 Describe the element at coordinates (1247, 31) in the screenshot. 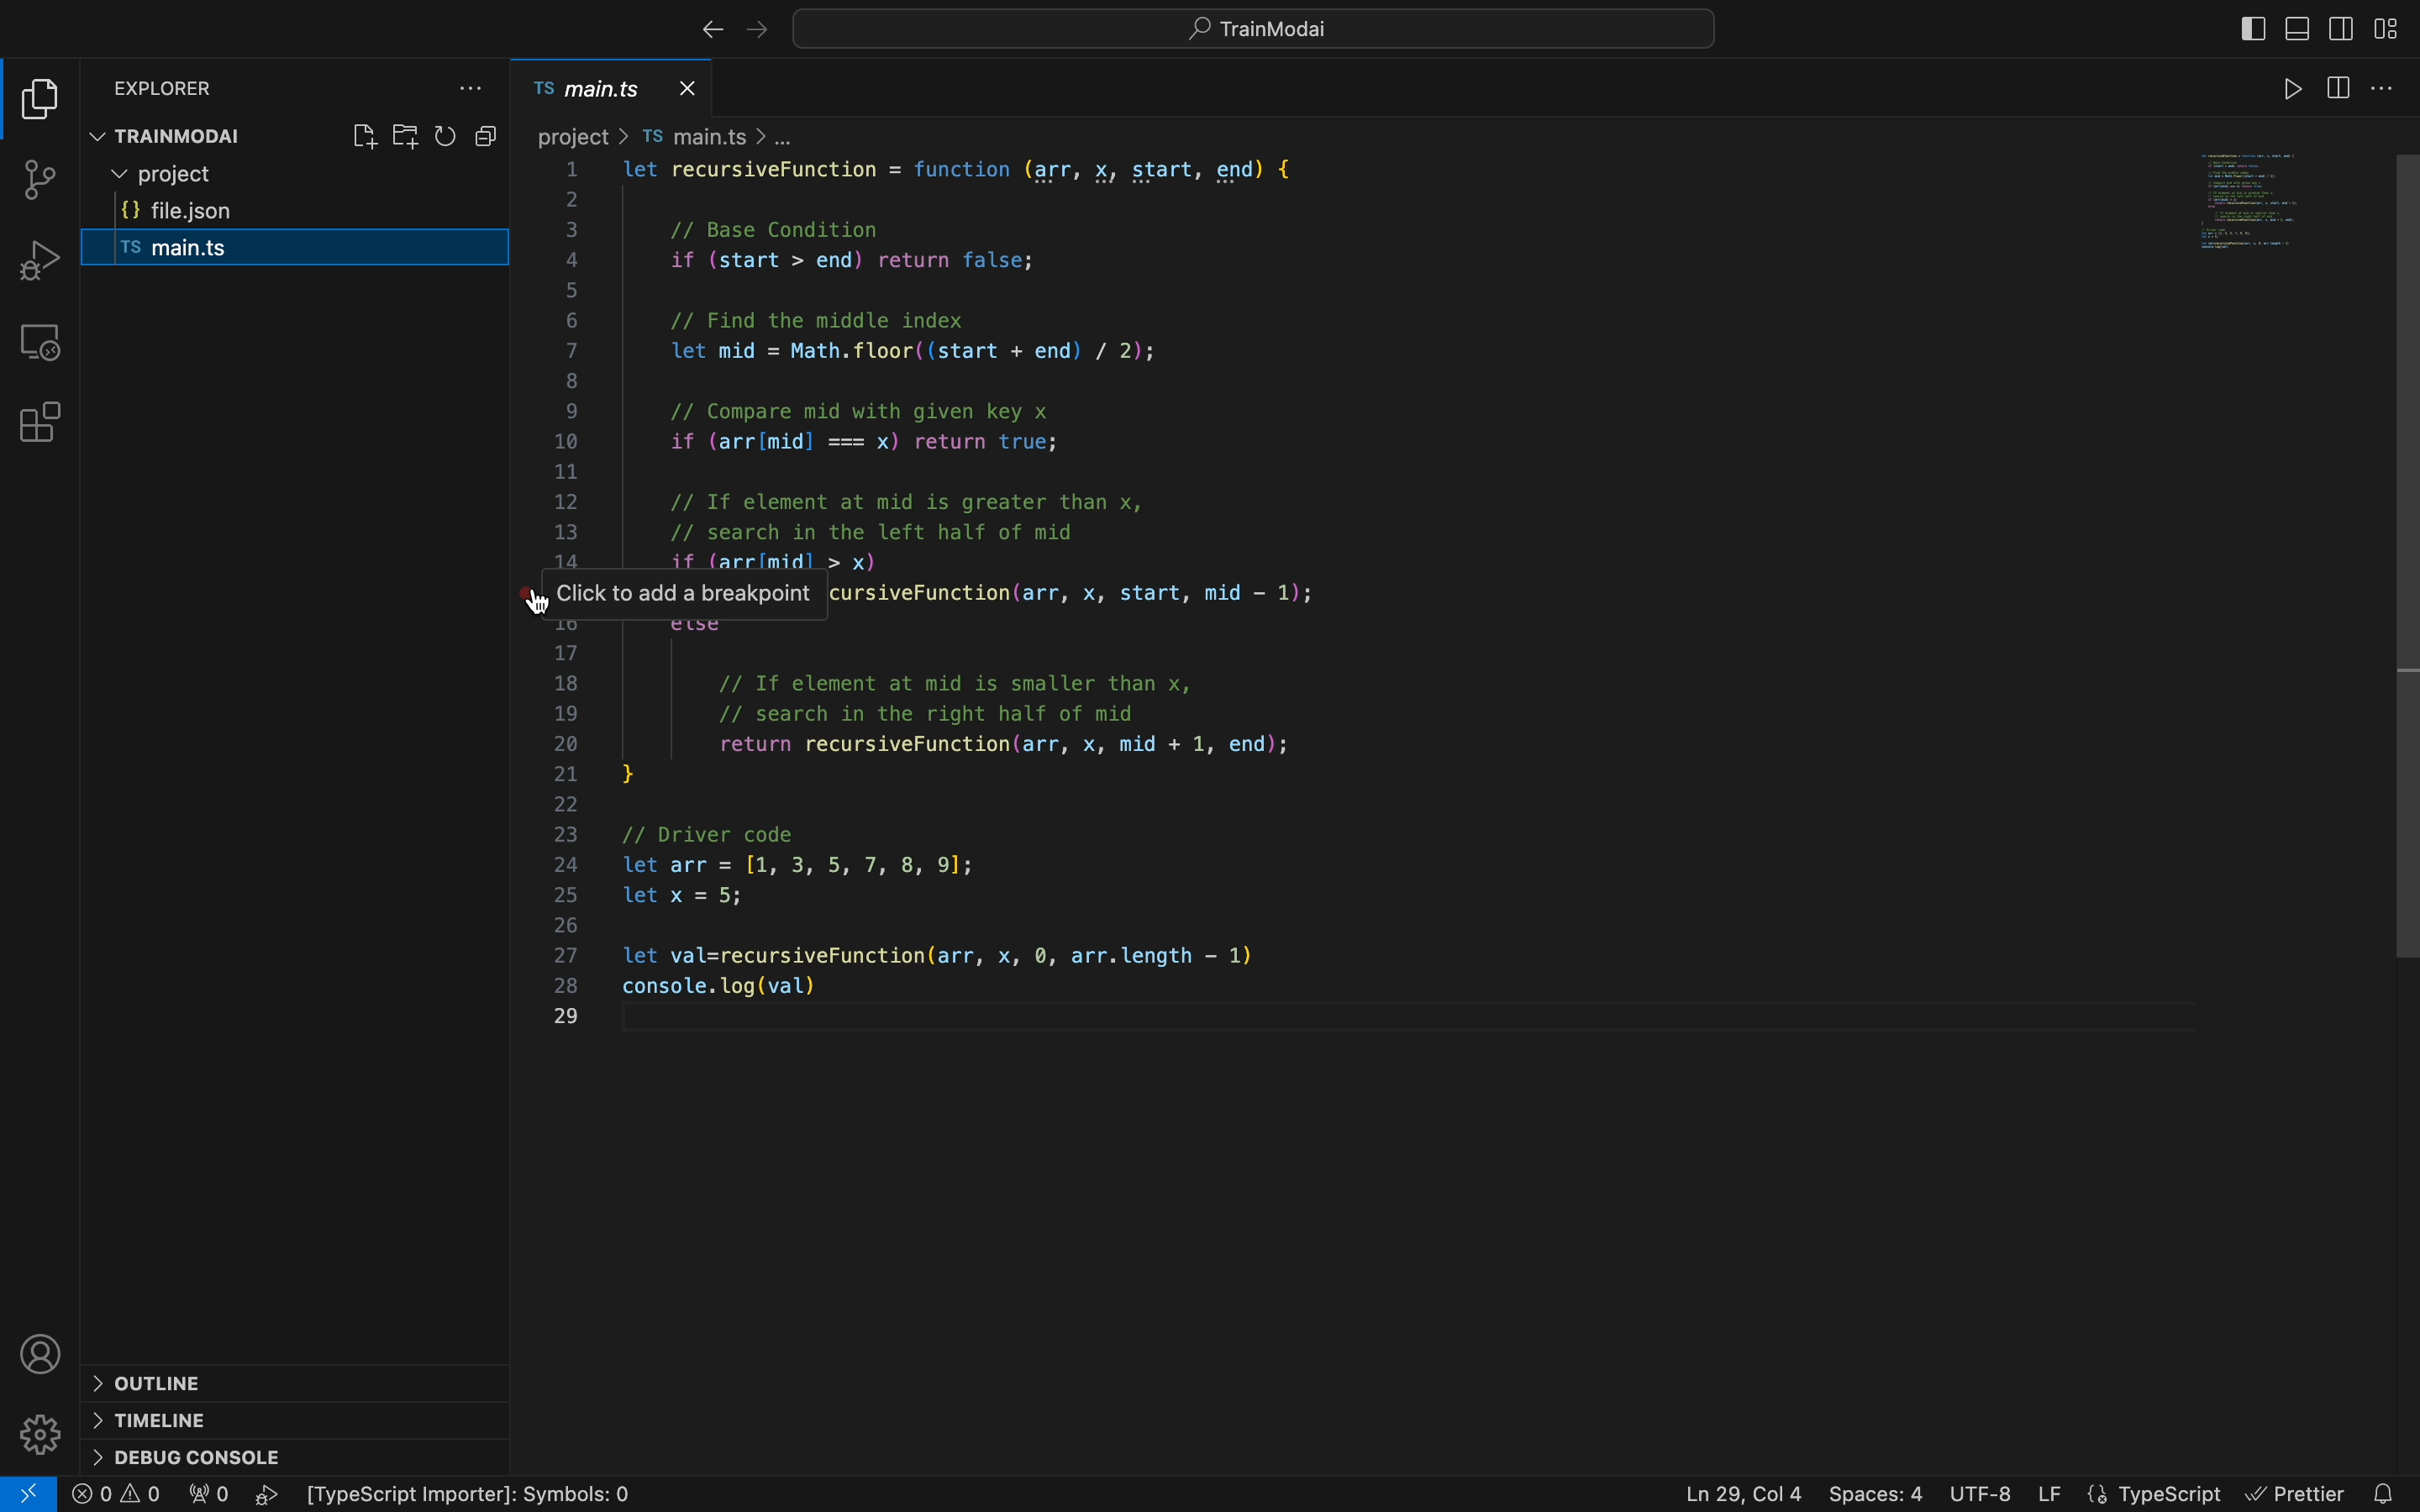

I see `quick menu` at that location.